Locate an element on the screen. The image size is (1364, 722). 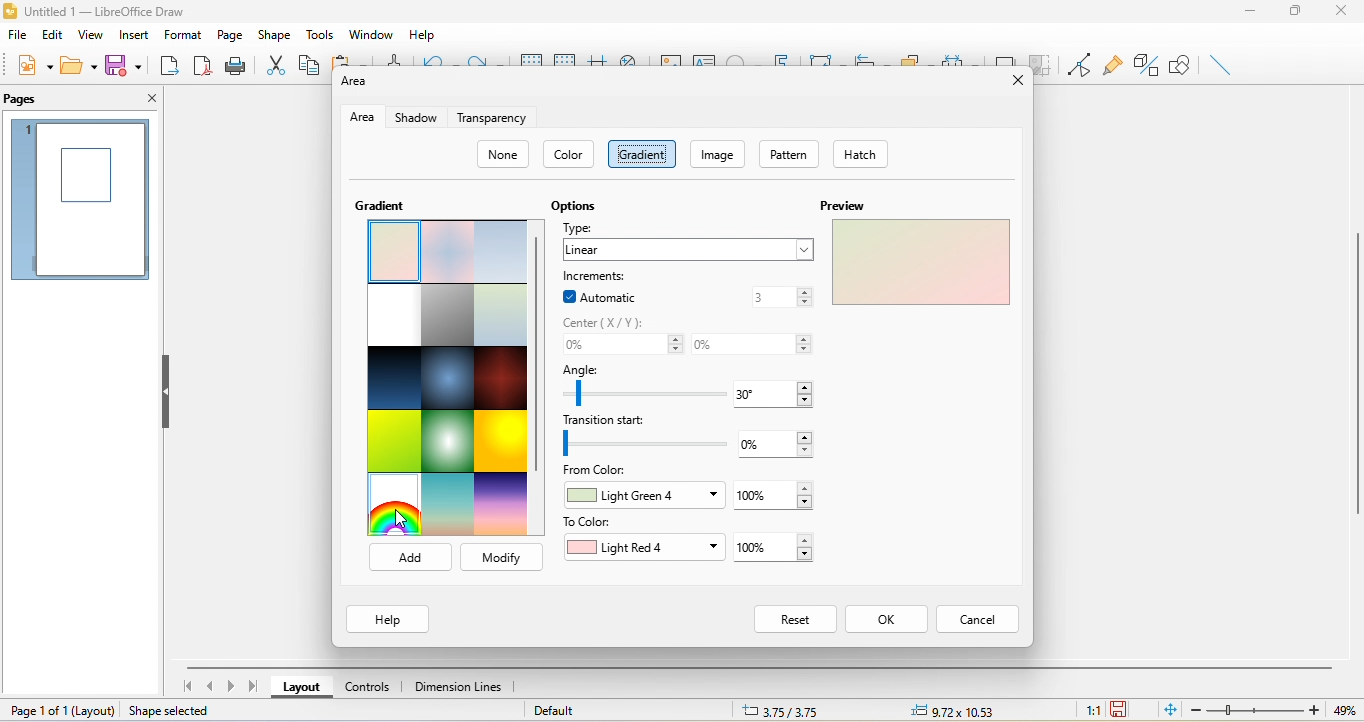
mahogany is located at coordinates (501, 382).